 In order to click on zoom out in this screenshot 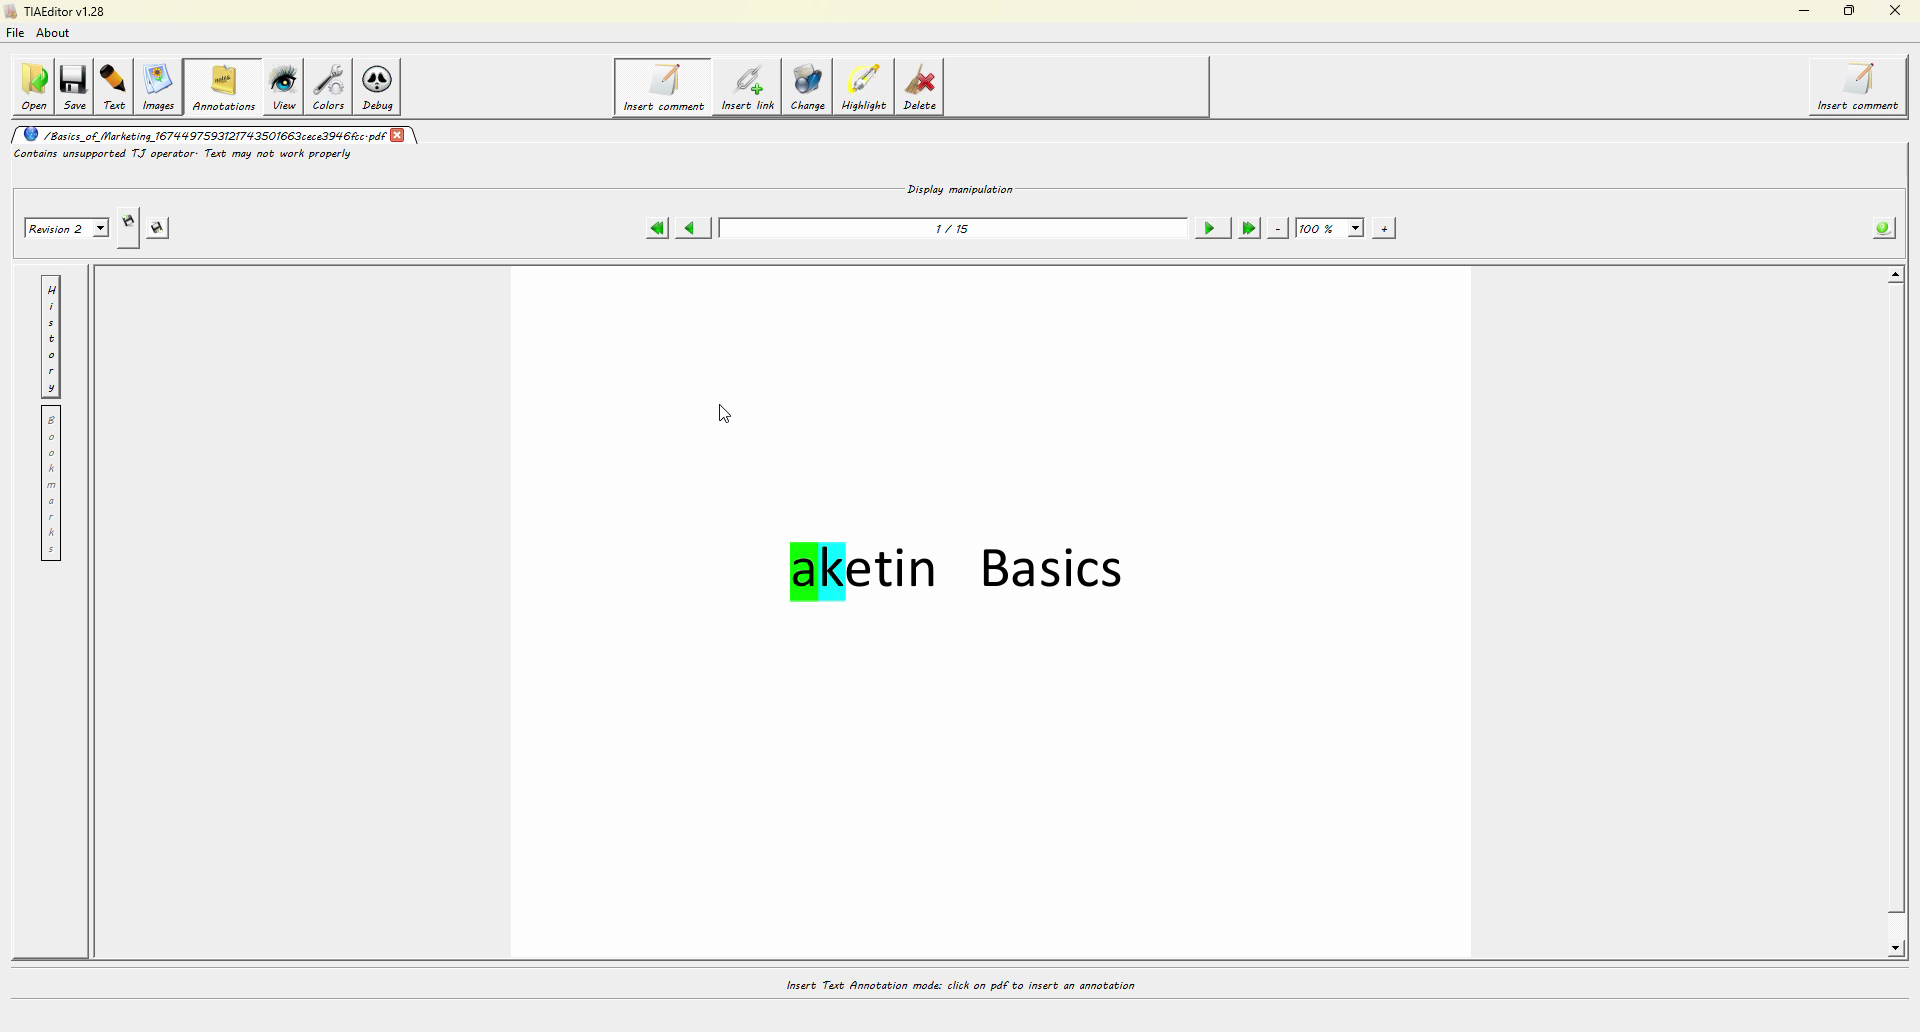, I will do `click(1278, 228)`.